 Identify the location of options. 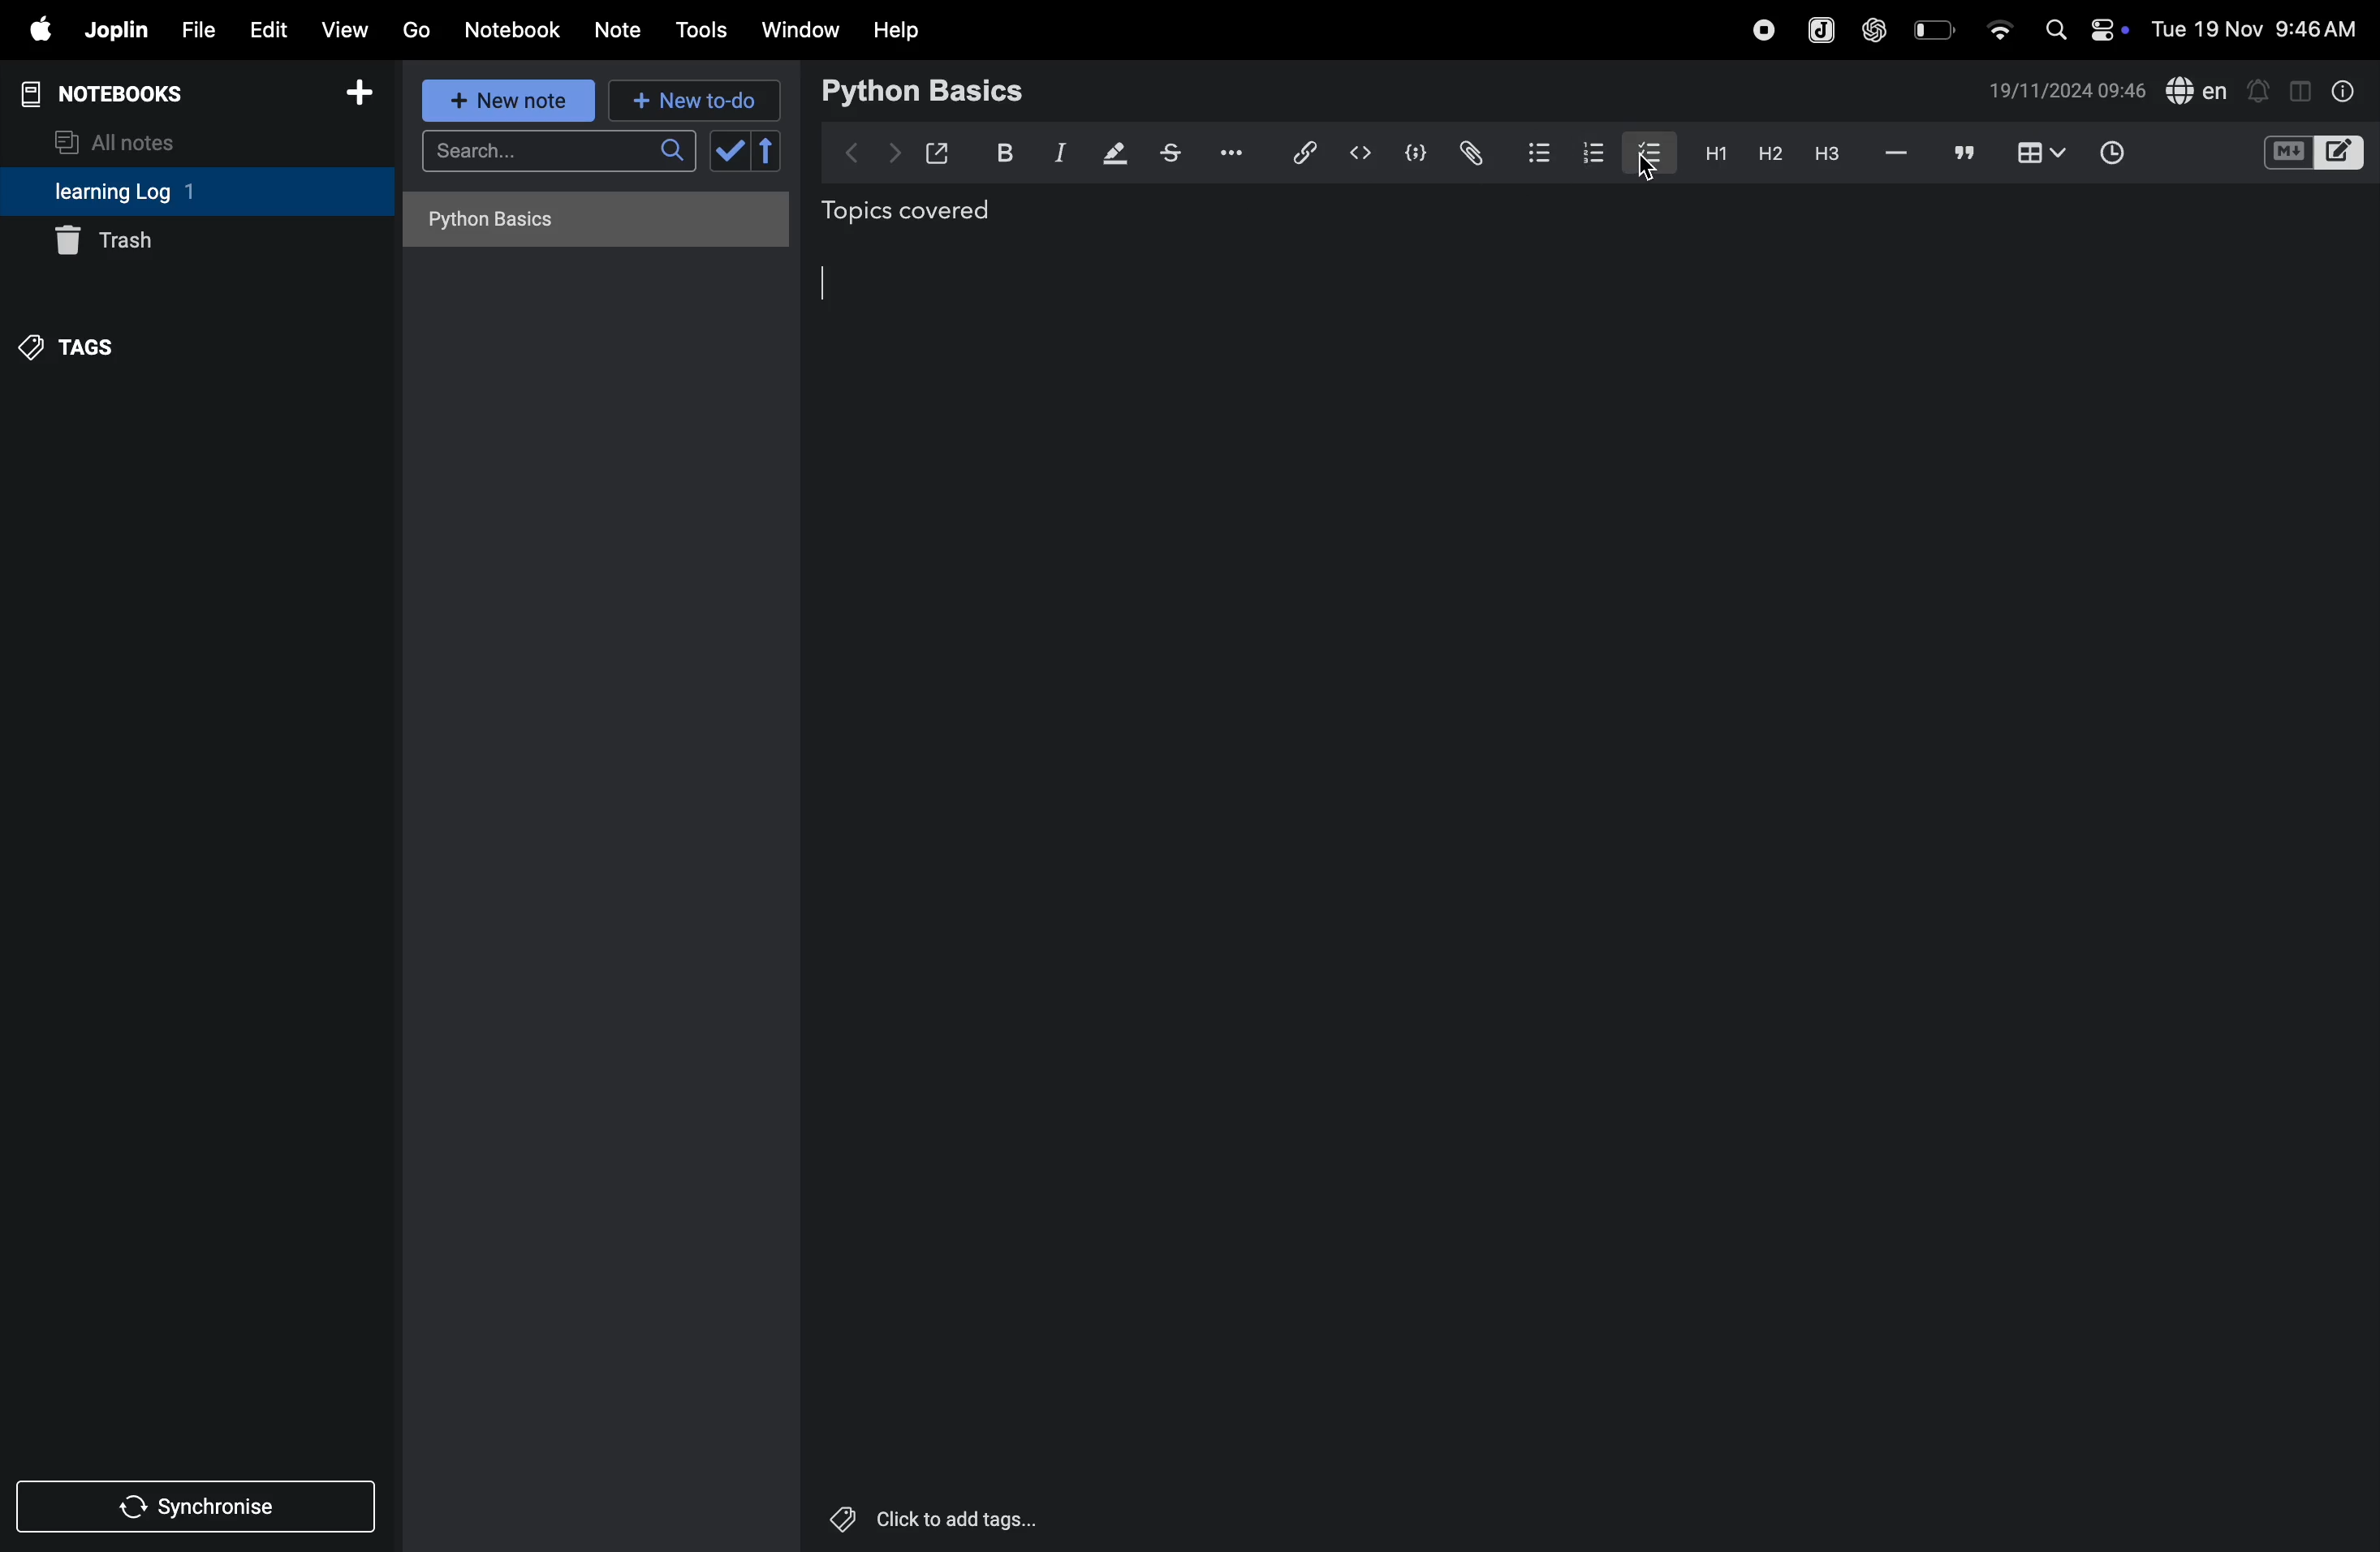
(1226, 151).